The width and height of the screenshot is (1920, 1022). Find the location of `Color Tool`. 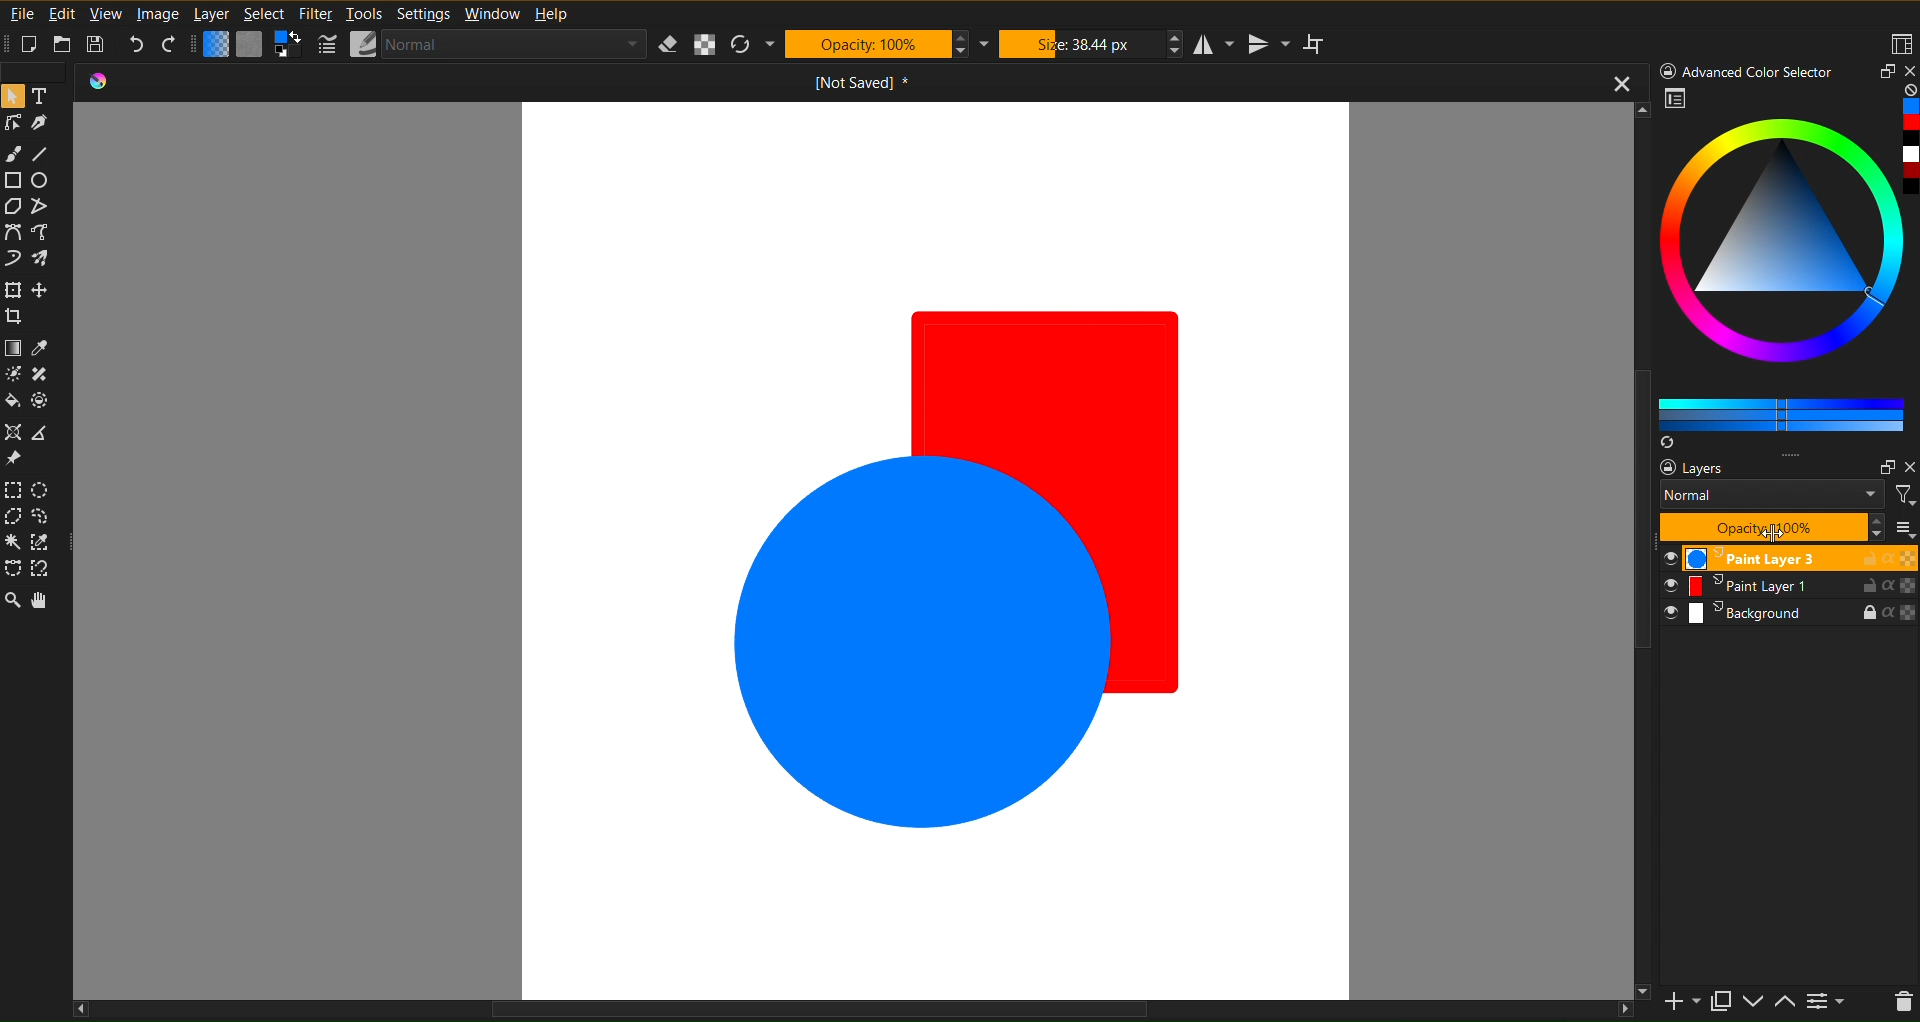

Color Tool is located at coordinates (44, 350).